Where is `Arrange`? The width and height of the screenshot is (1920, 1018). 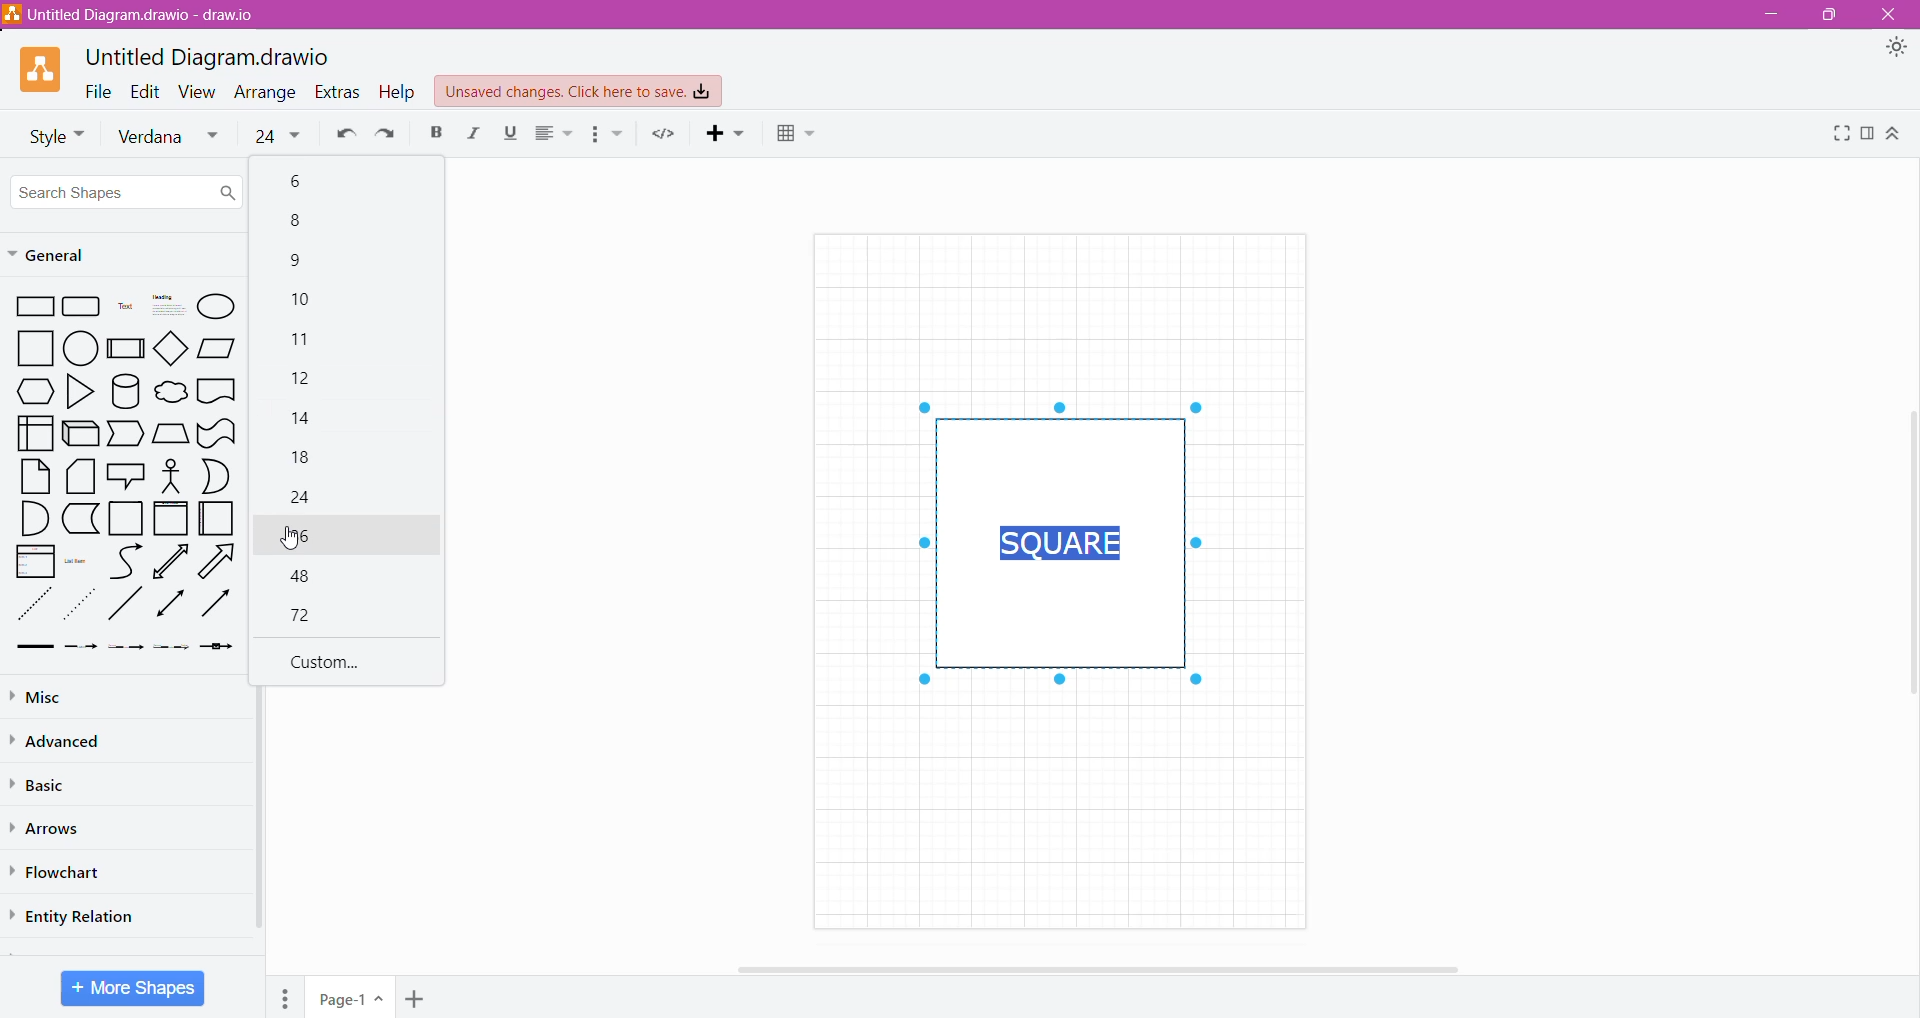
Arrange is located at coordinates (267, 93).